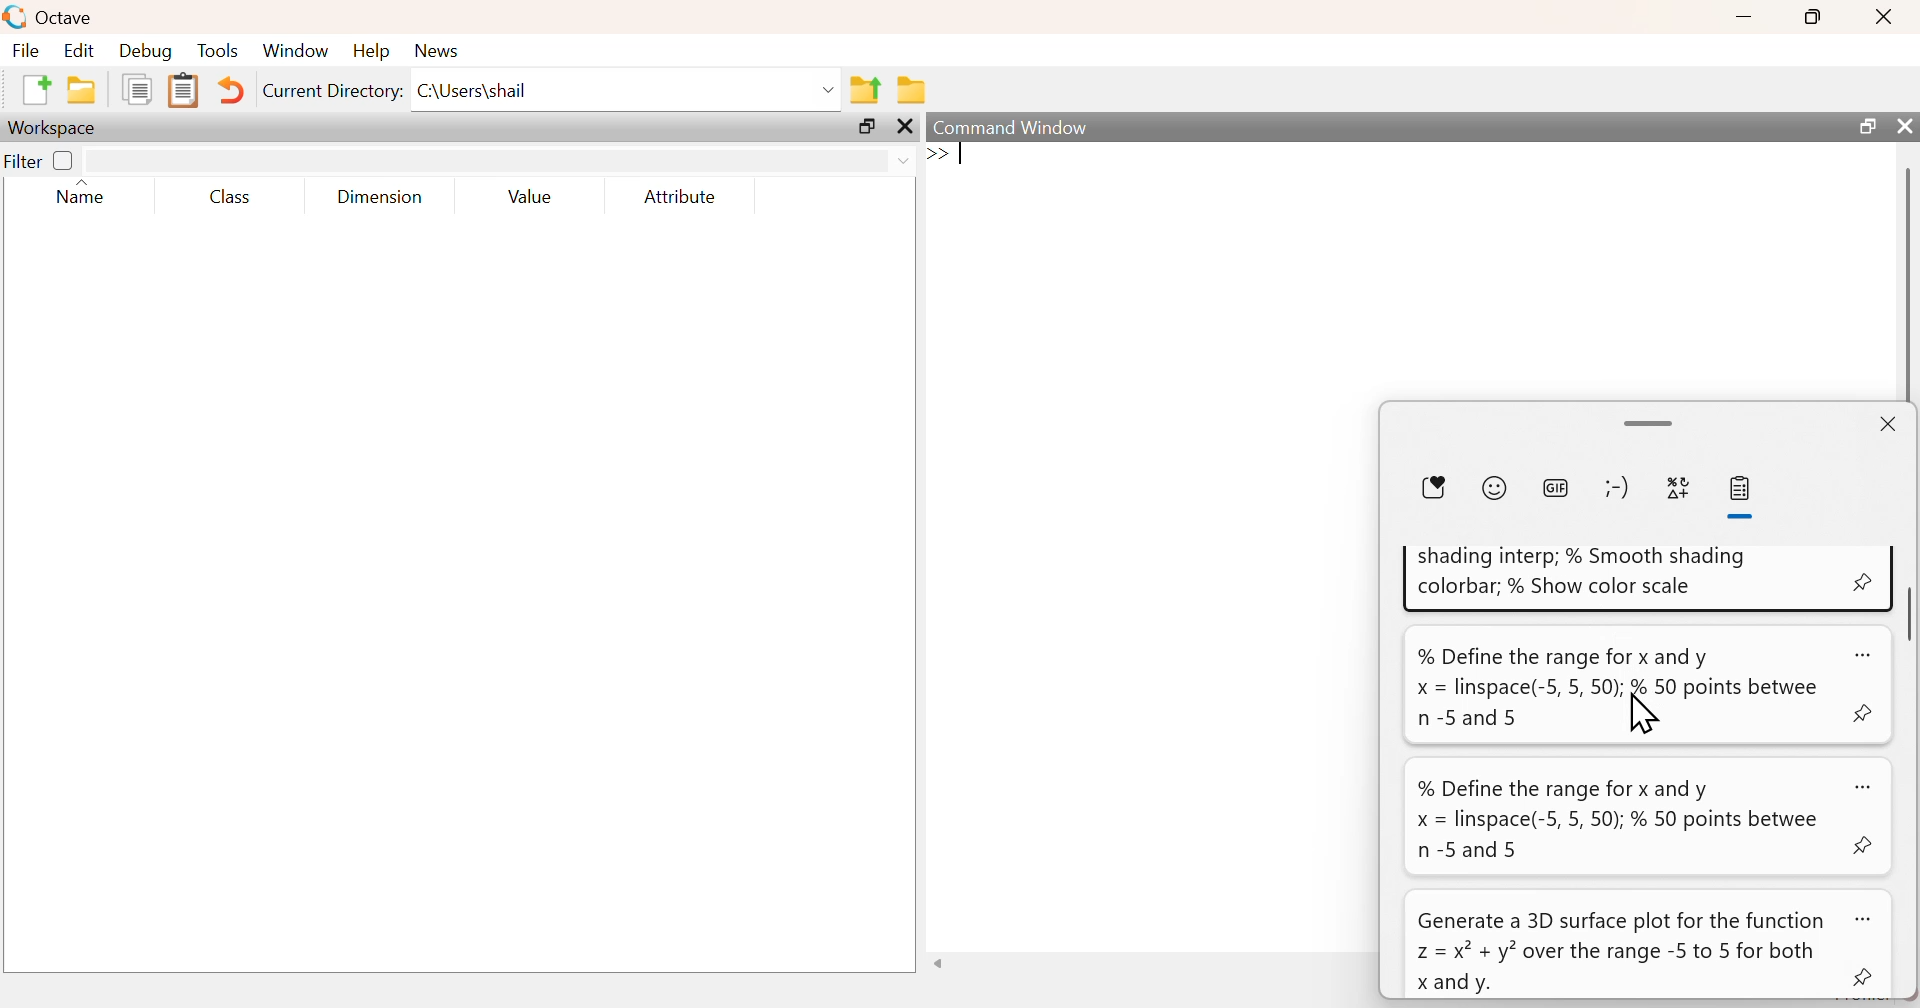  I want to click on Command Window, so click(1013, 127).